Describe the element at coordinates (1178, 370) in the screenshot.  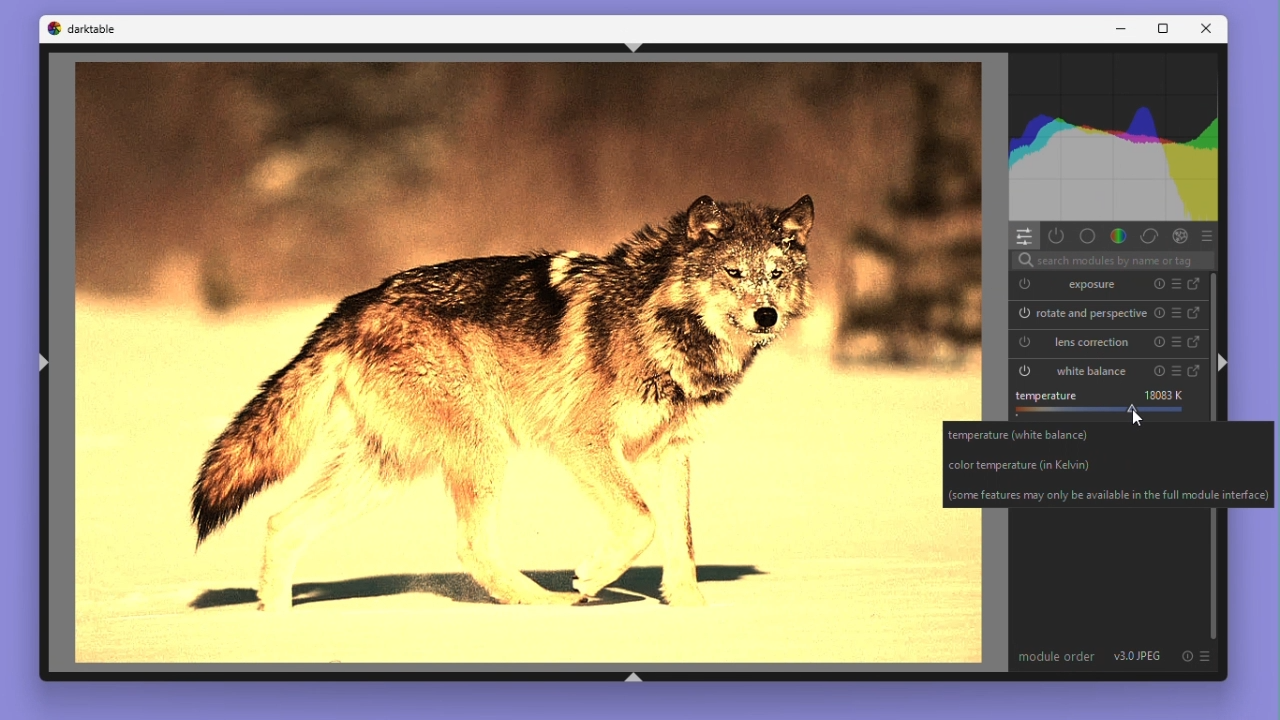
I see `Preset` at that location.